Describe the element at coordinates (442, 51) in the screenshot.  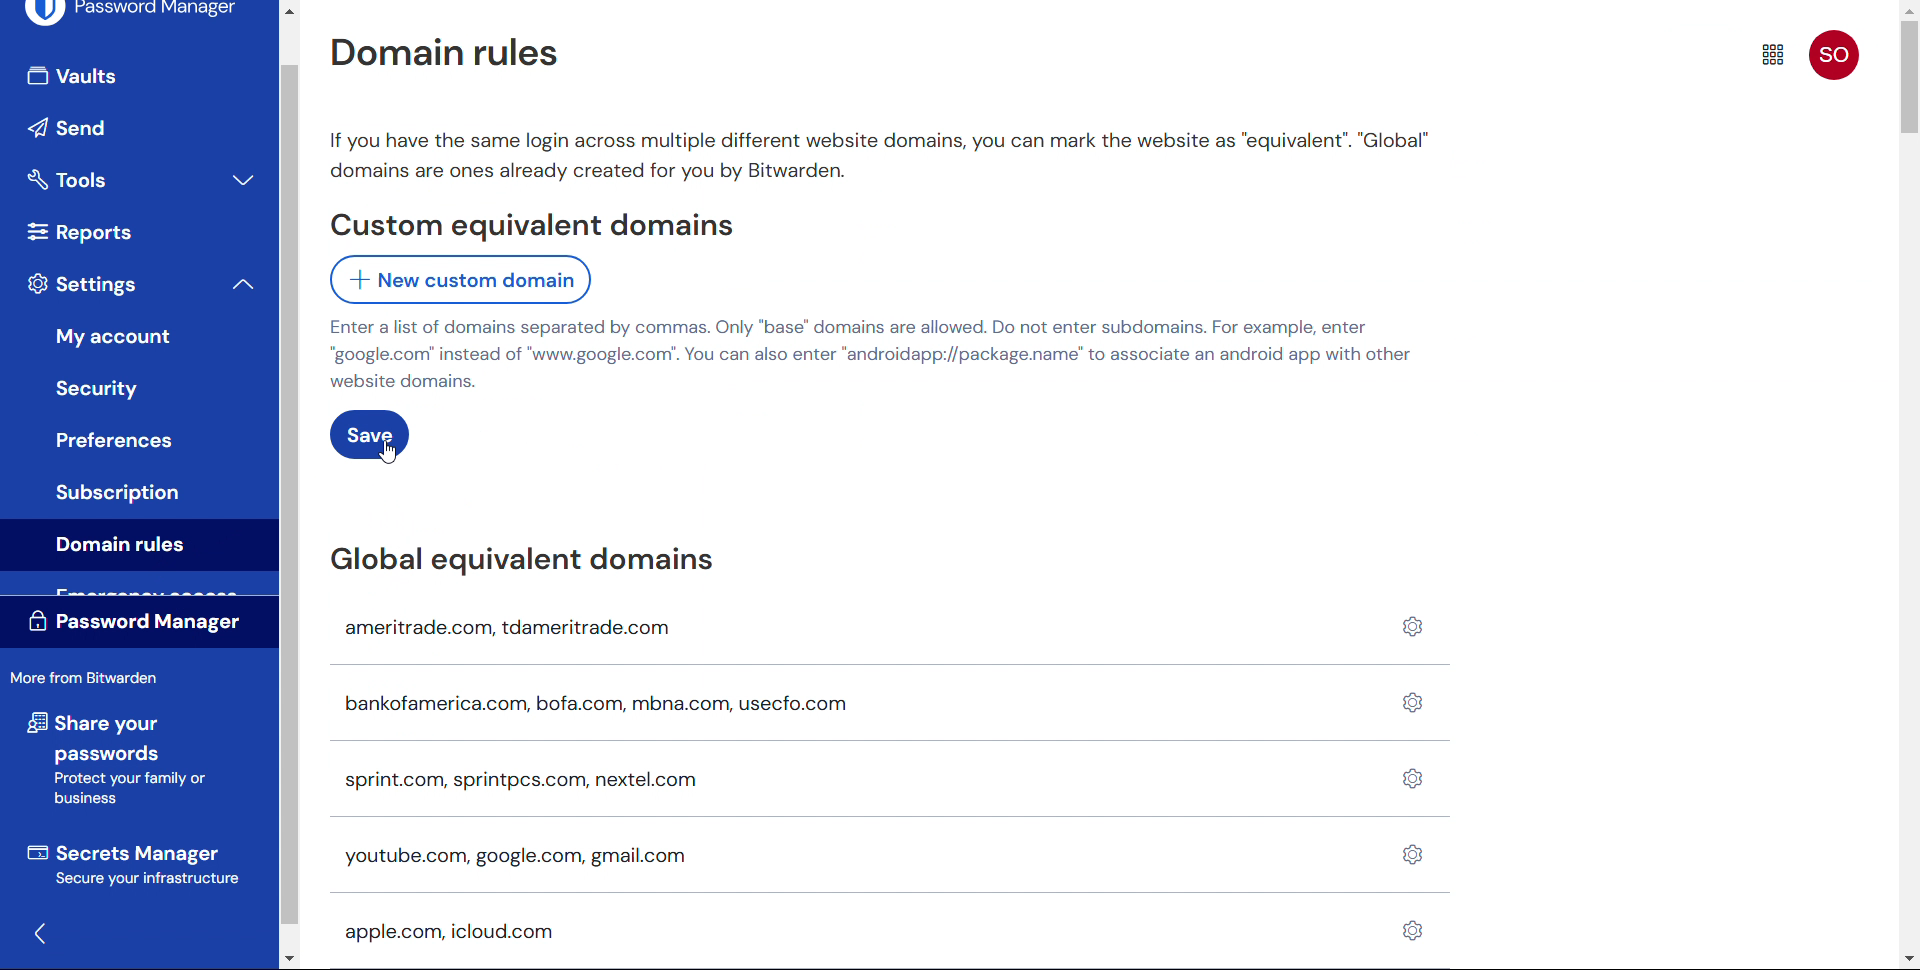
I see `Domain rules` at that location.